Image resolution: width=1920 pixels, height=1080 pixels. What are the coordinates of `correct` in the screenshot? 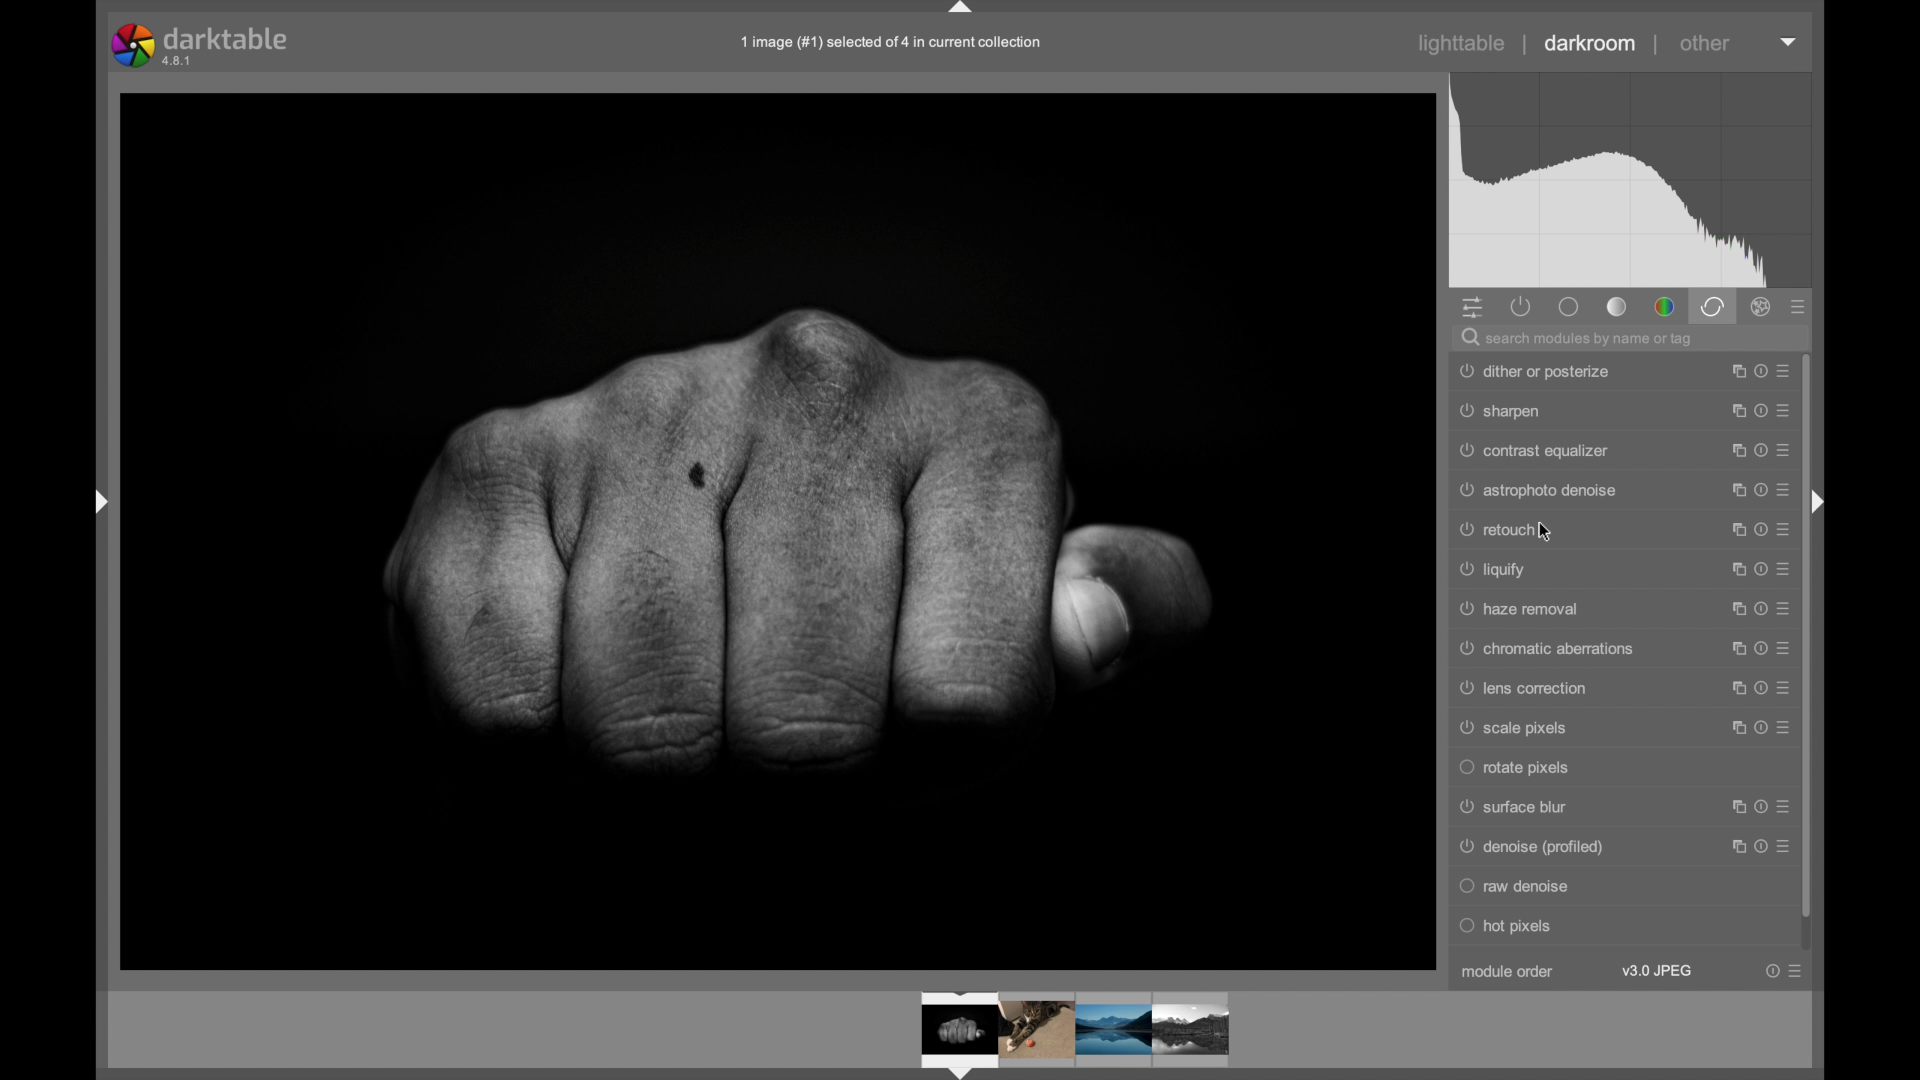 It's located at (1712, 306).